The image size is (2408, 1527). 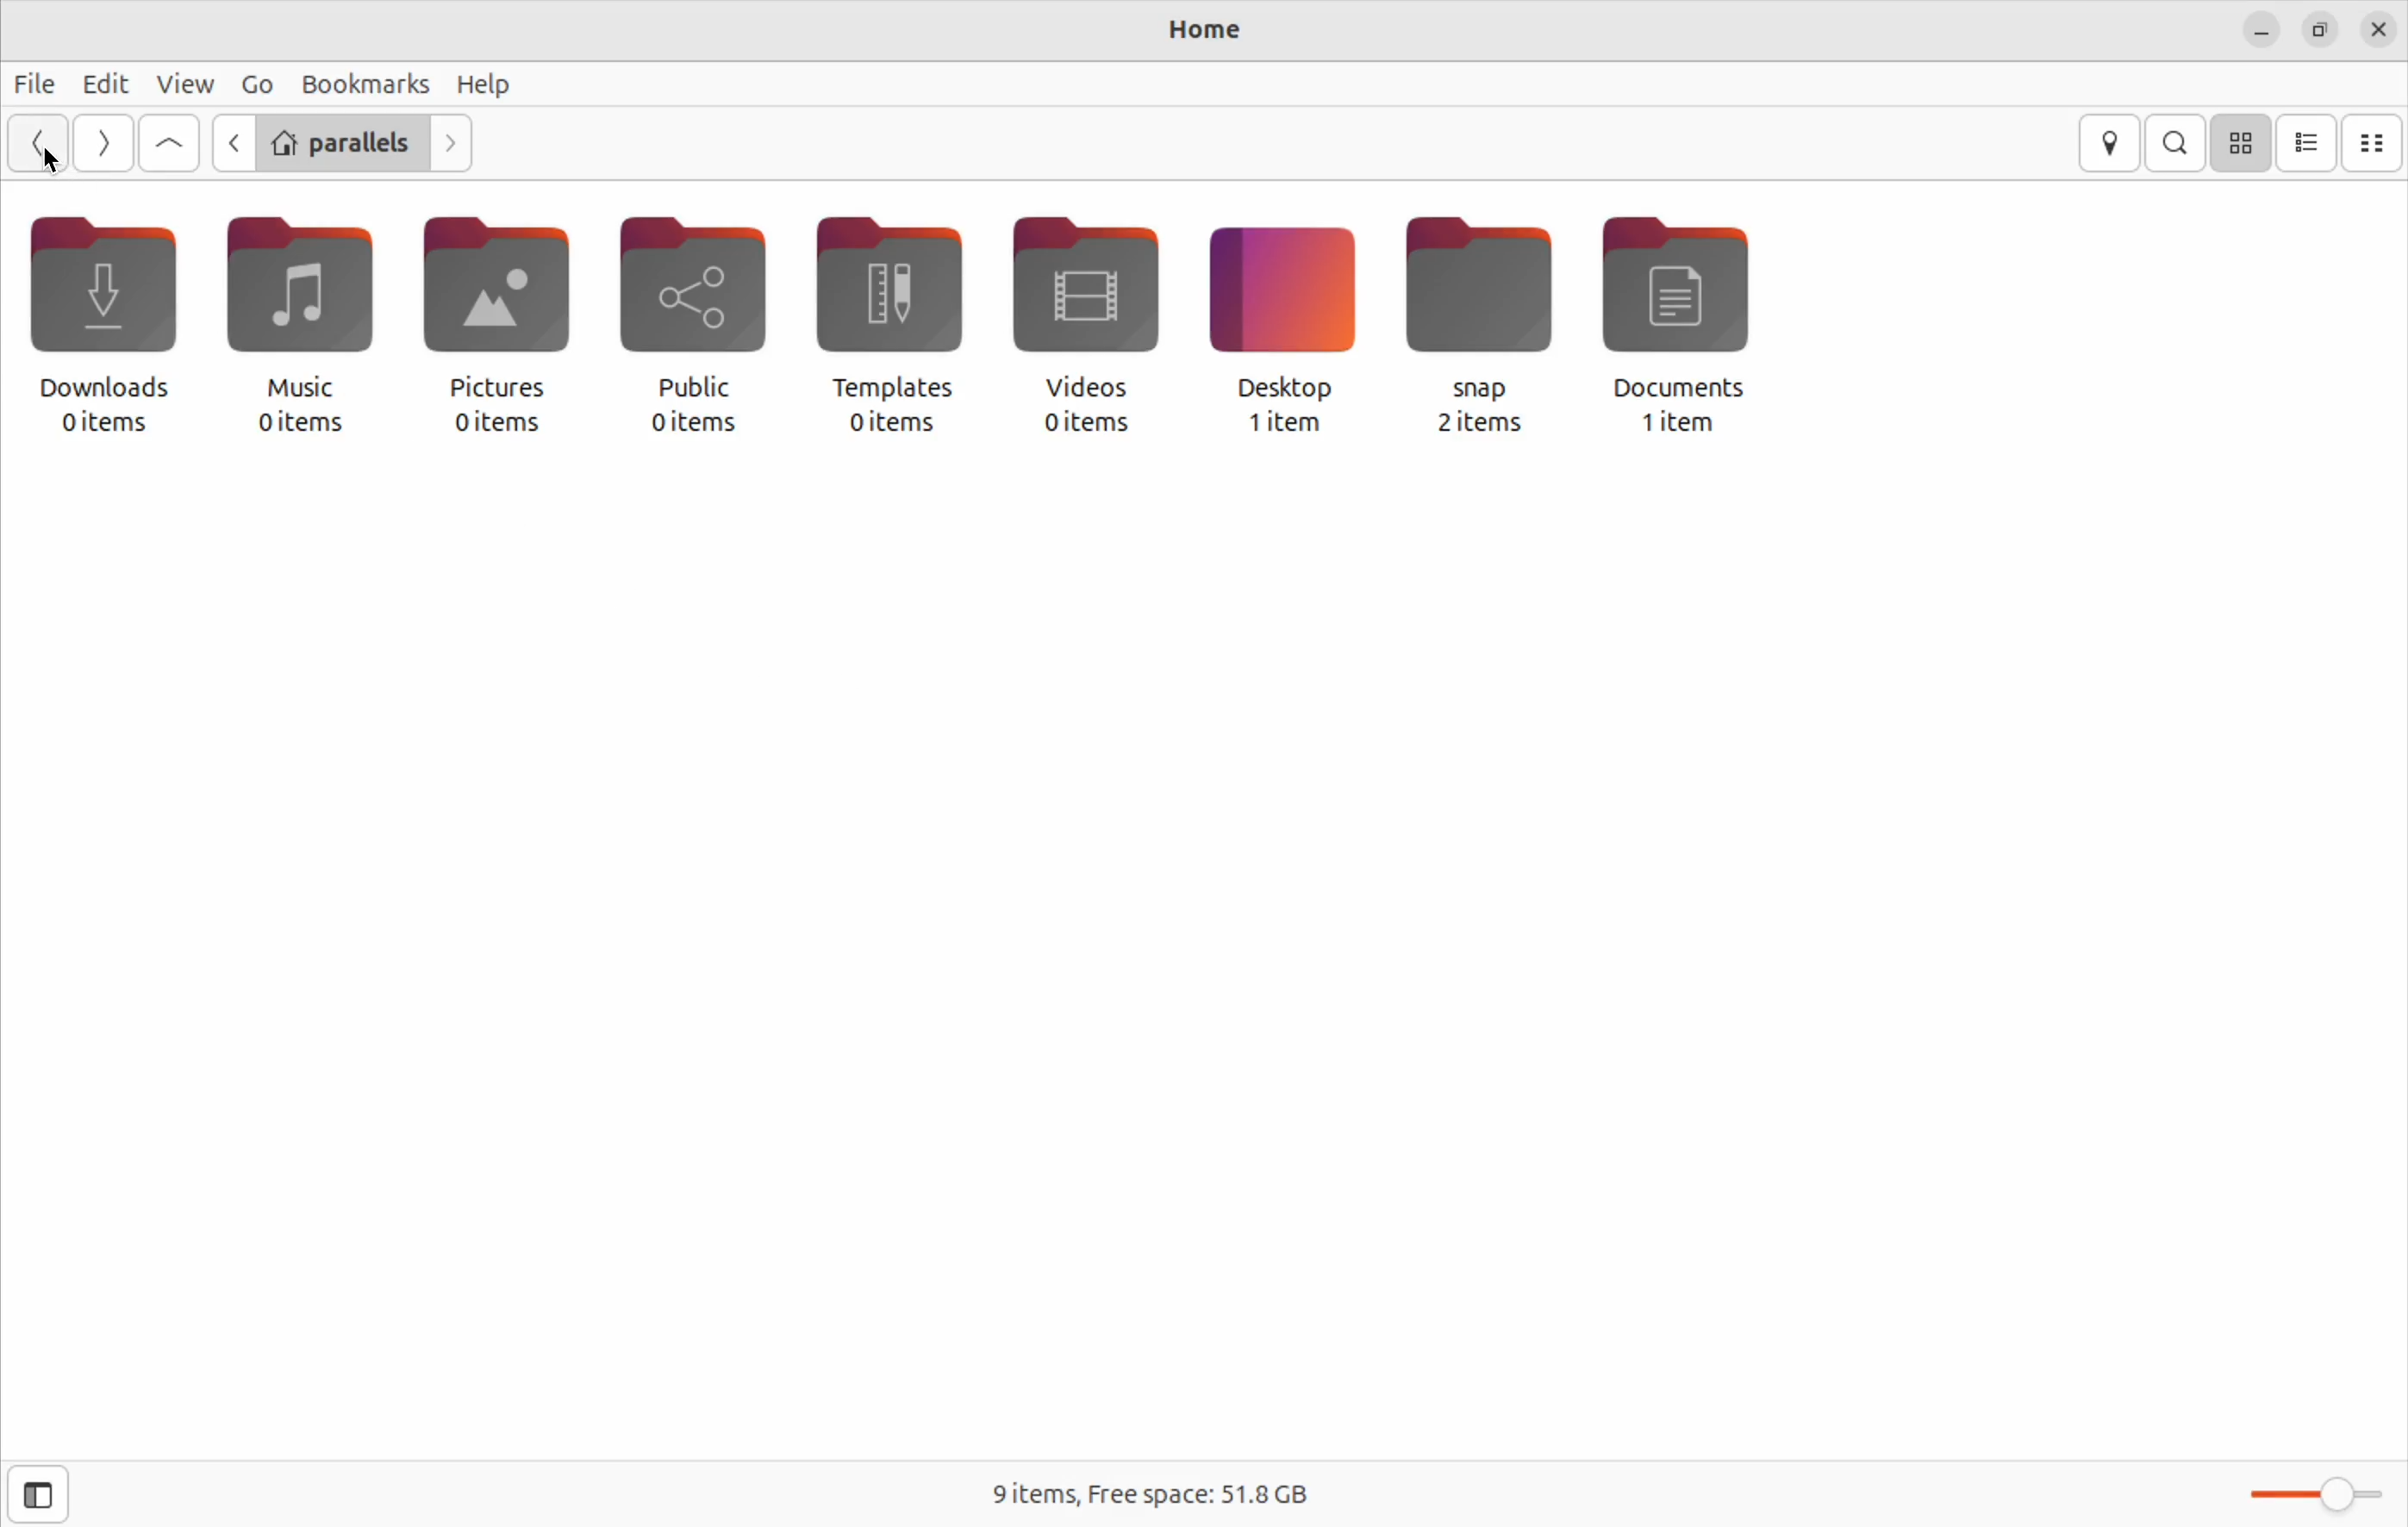 What do you see at coordinates (2321, 27) in the screenshot?
I see `resize` at bounding box center [2321, 27].